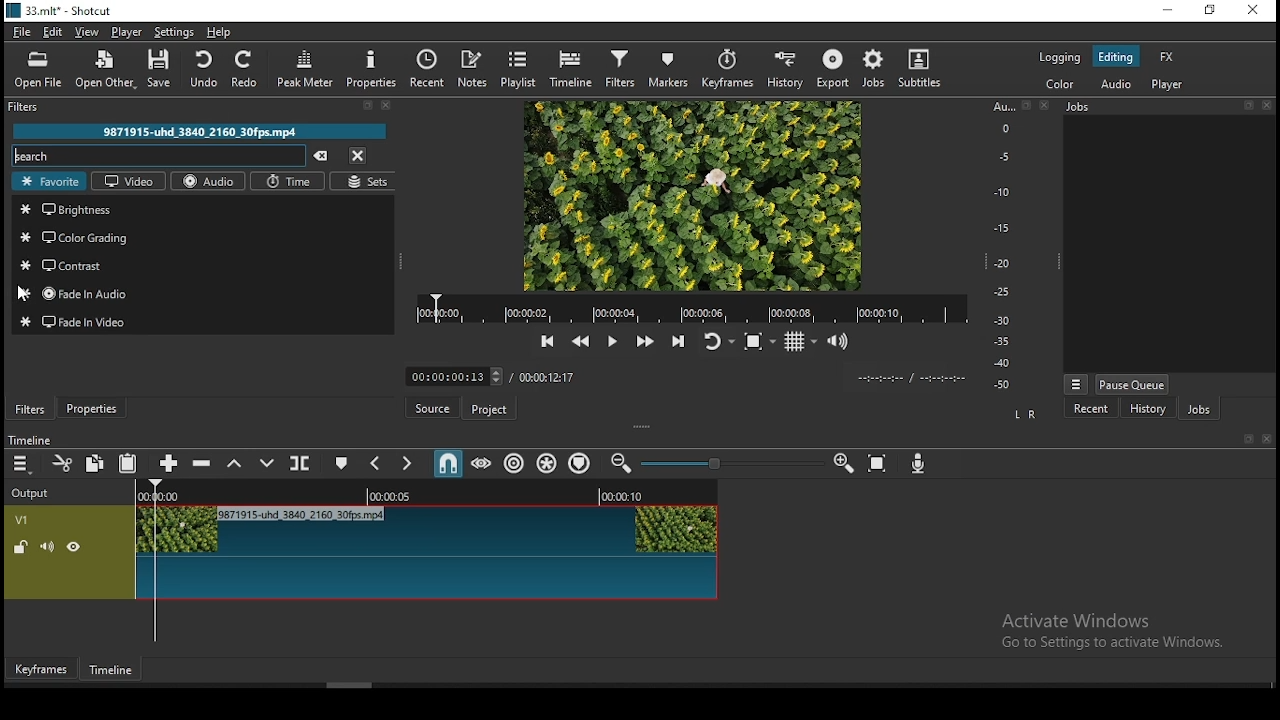 Image resolution: width=1280 pixels, height=720 pixels. I want to click on / 00:00:12:17, so click(543, 377).